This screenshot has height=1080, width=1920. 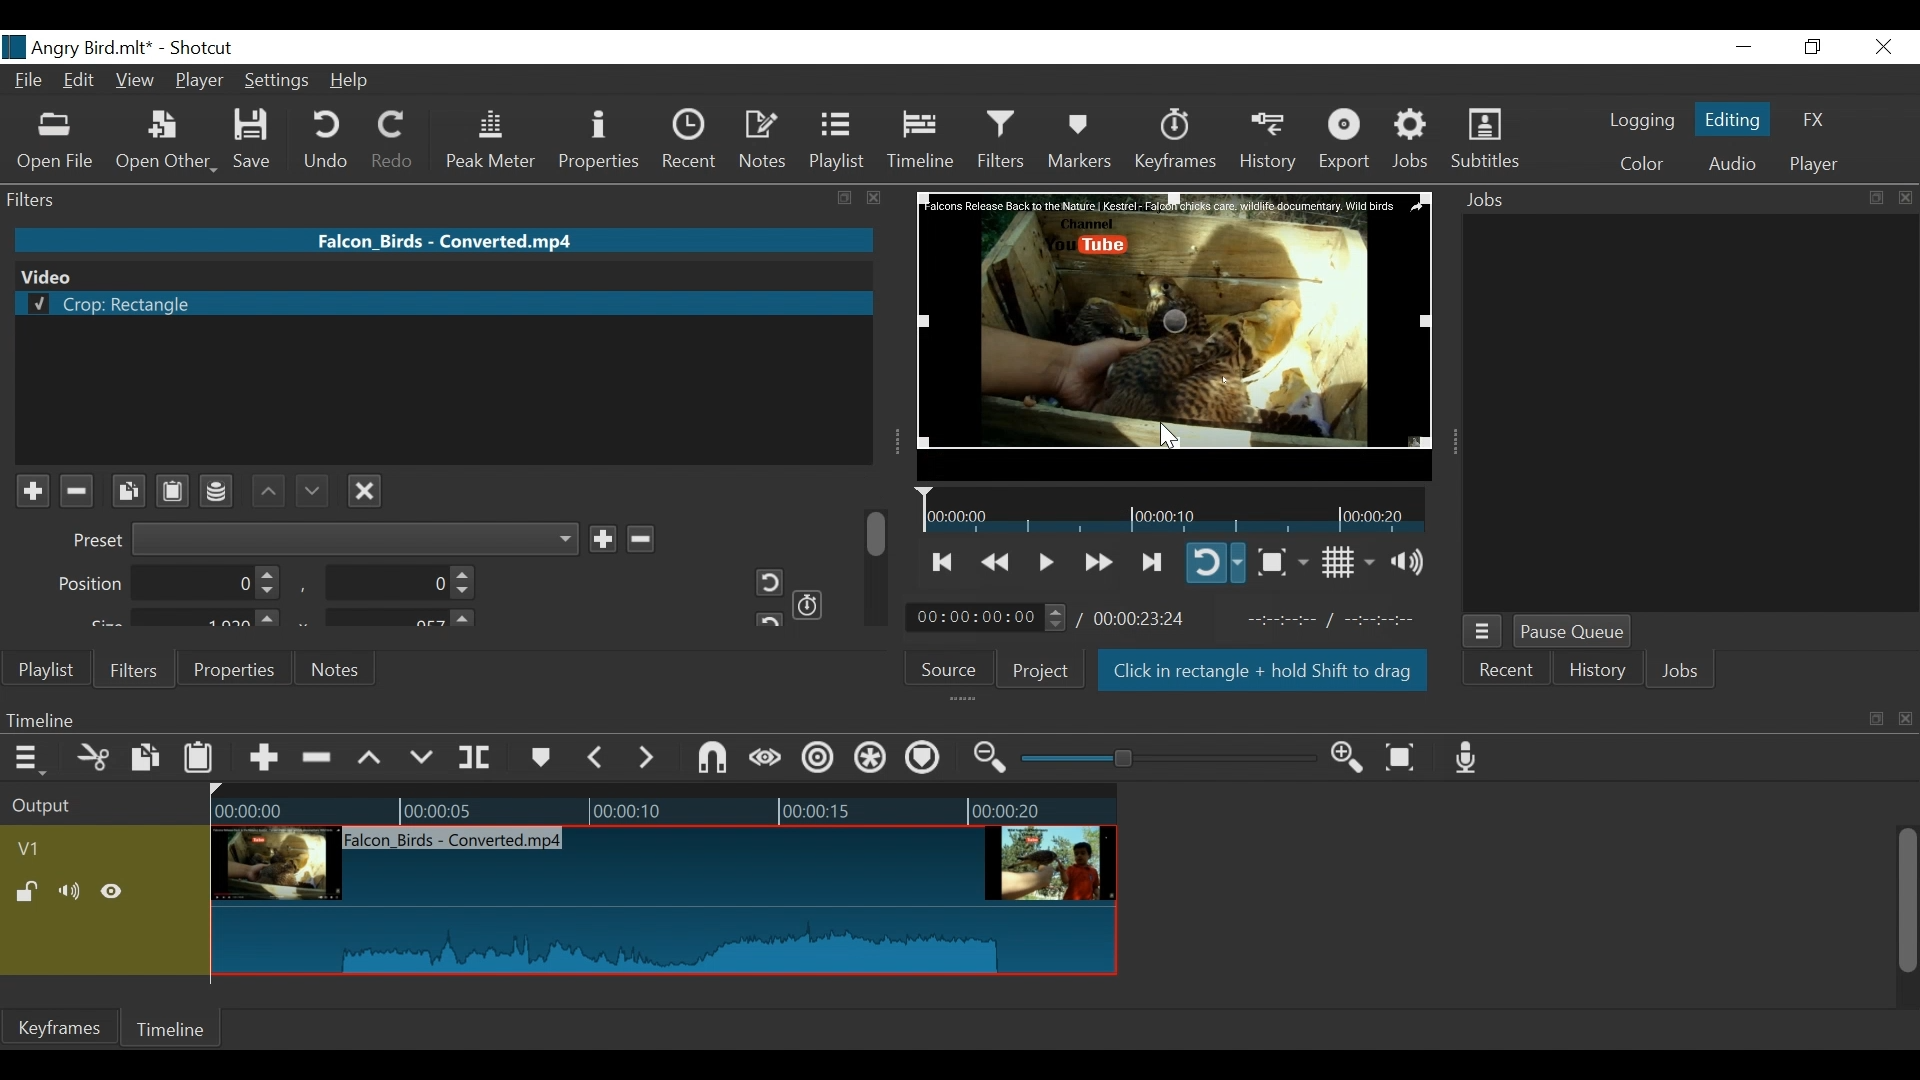 What do you see at coordinates (821, 761) in the screenshot?
I see `Ripple` at bounding box center [821, 761].